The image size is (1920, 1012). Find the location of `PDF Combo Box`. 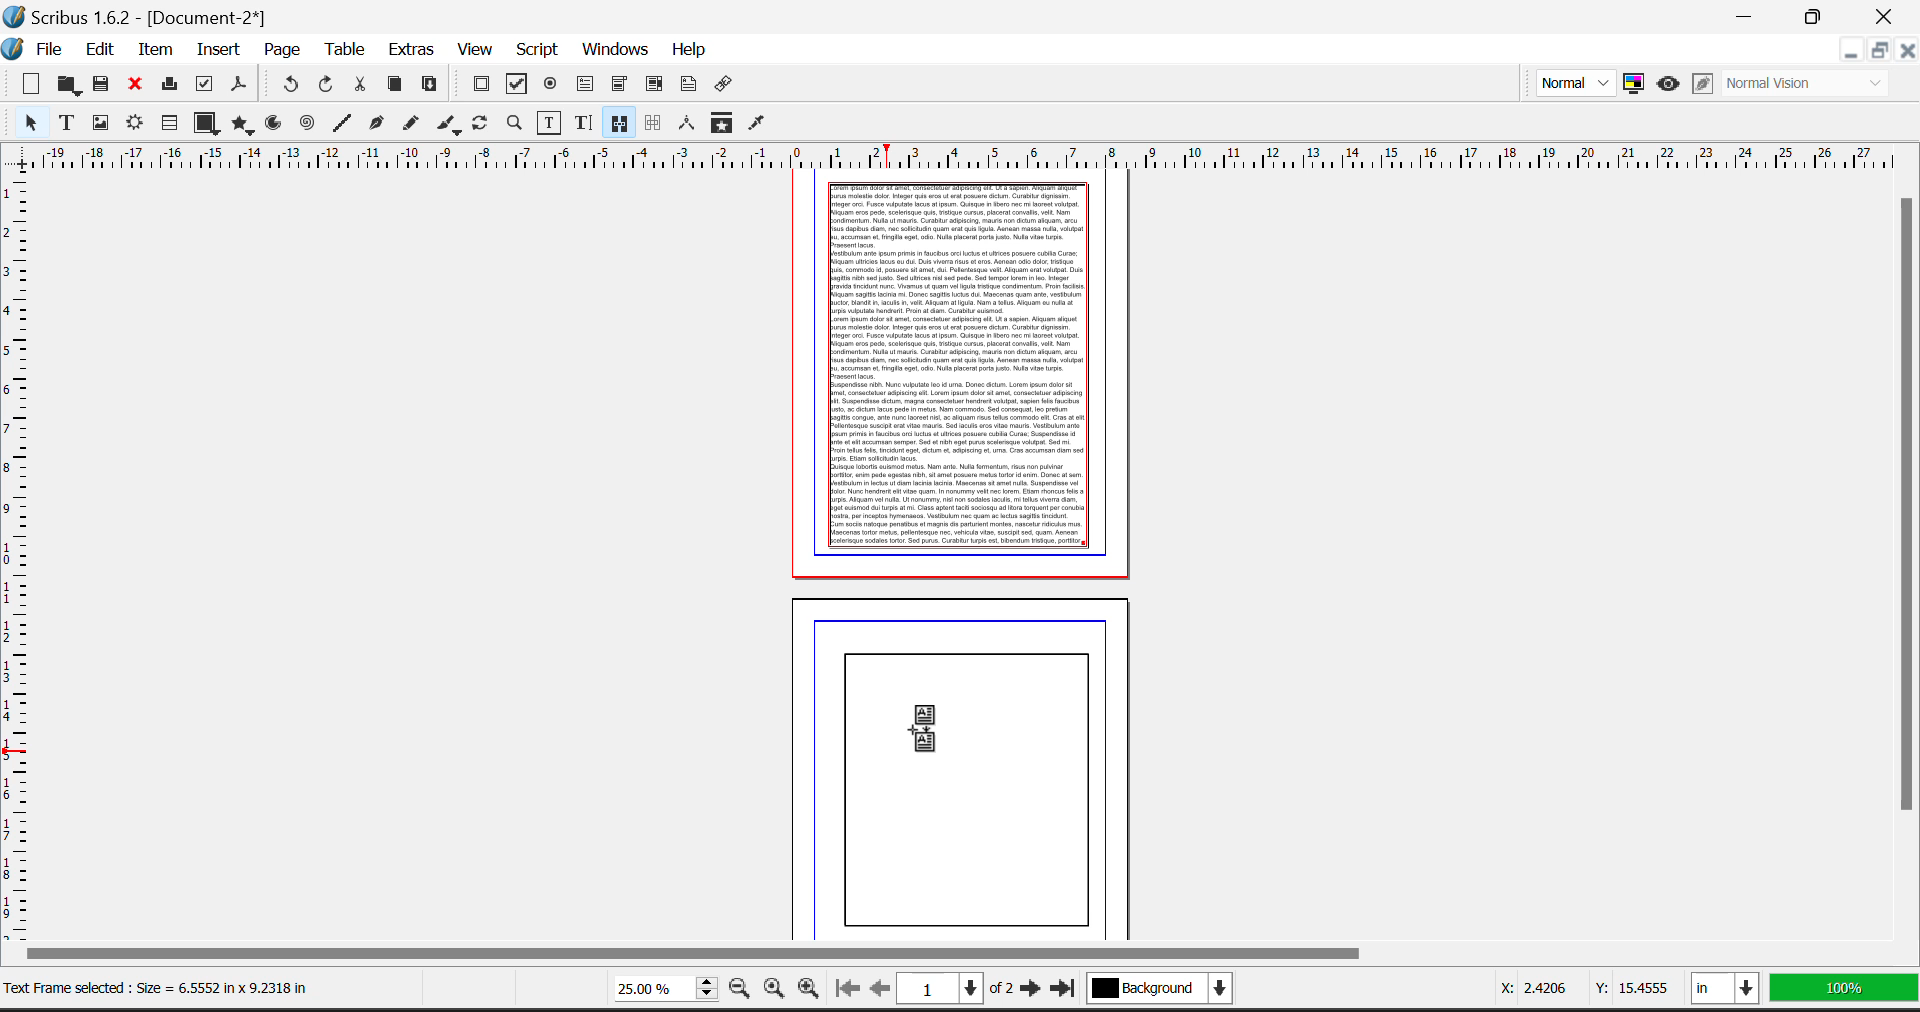

PDF Combo Box is located at coordinates (619, 85).